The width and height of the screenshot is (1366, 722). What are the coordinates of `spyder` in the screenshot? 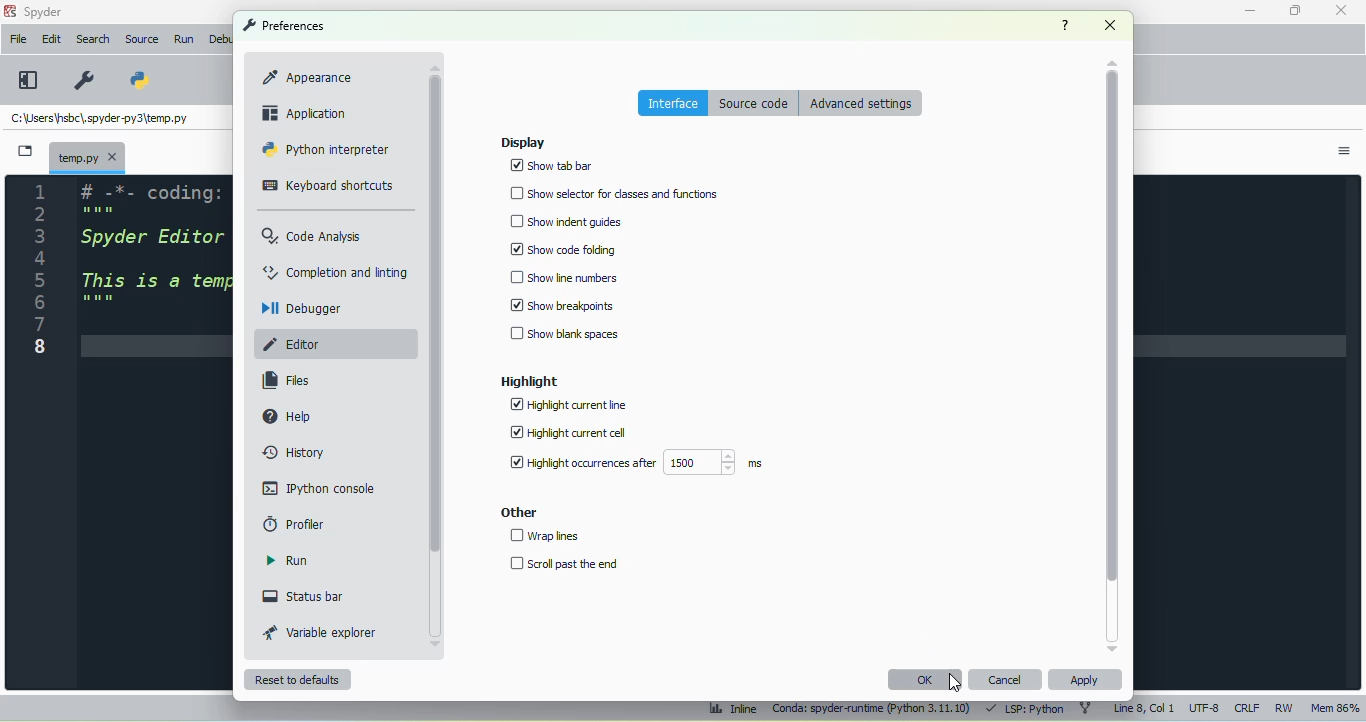 It's located at (44, 12).